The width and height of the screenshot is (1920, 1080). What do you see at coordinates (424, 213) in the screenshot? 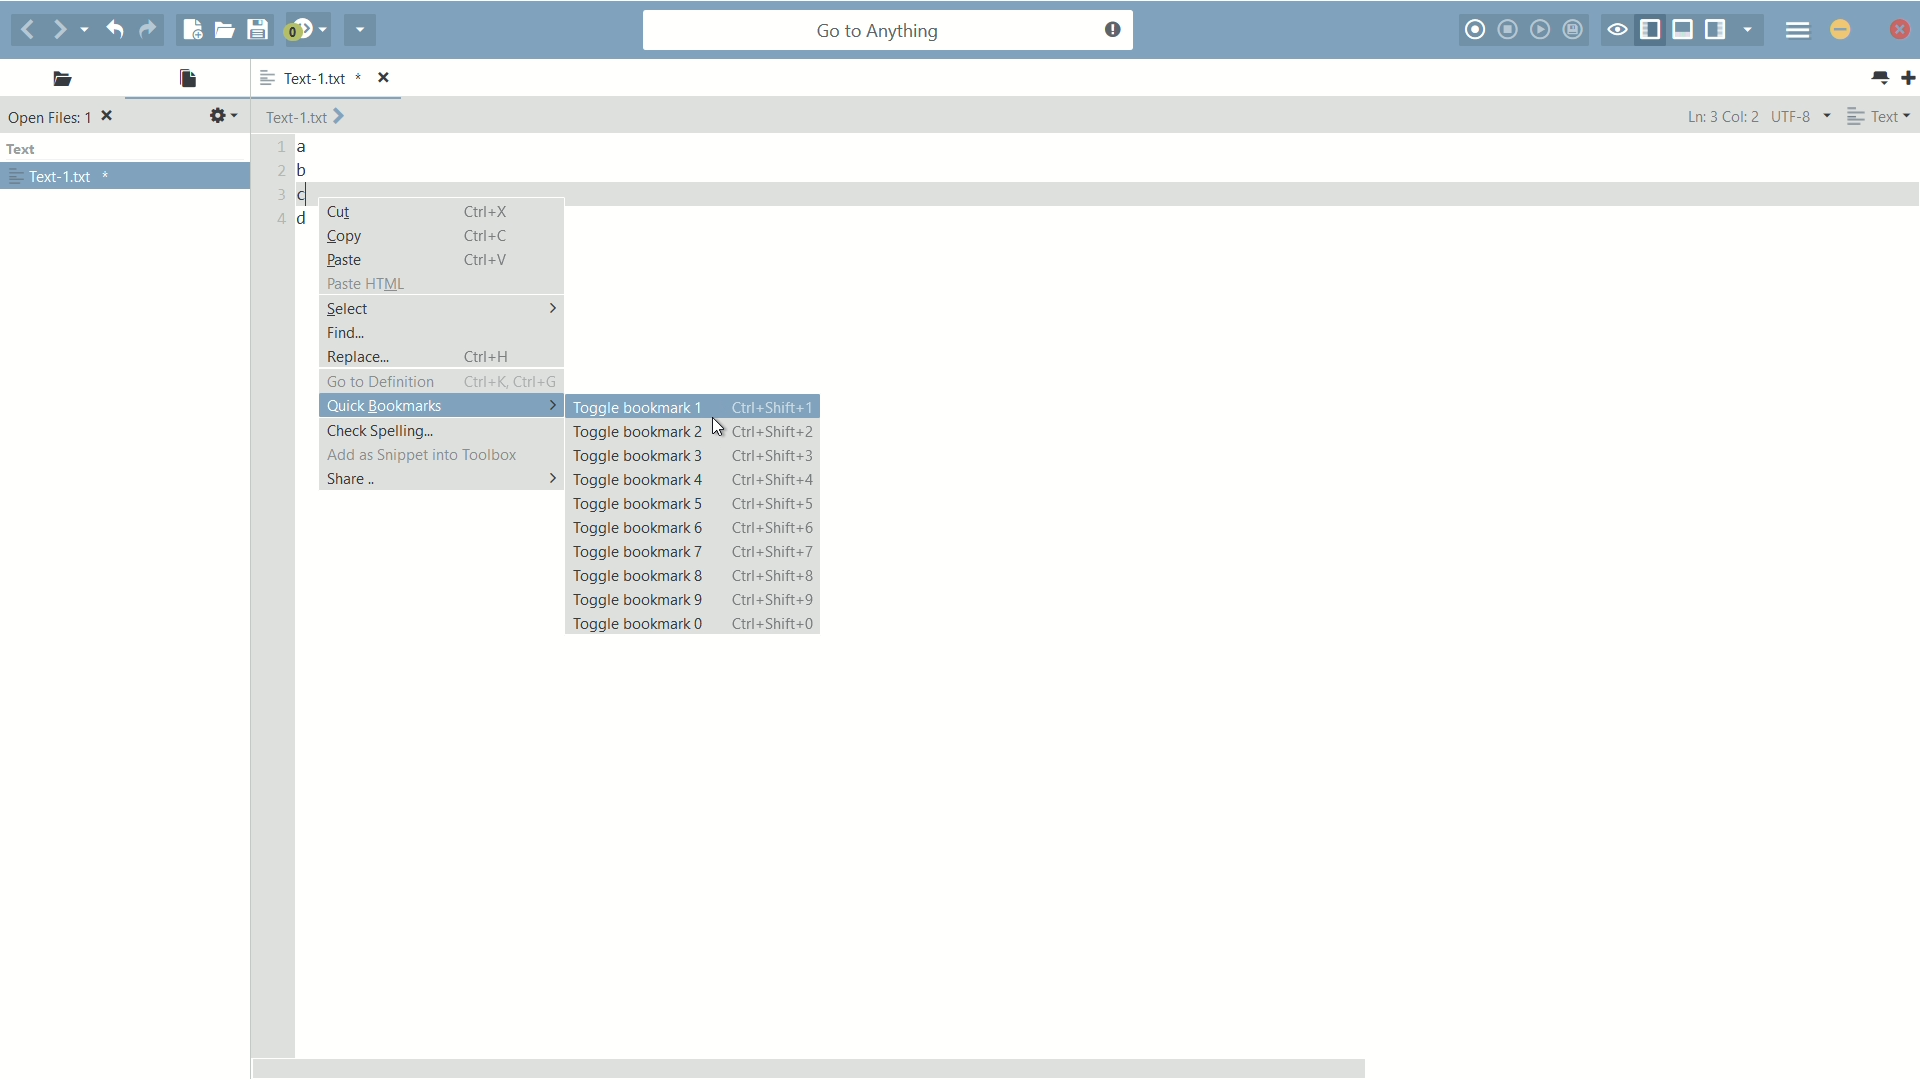
I see `cut ctrl+X` at bounding box center [424, 213].